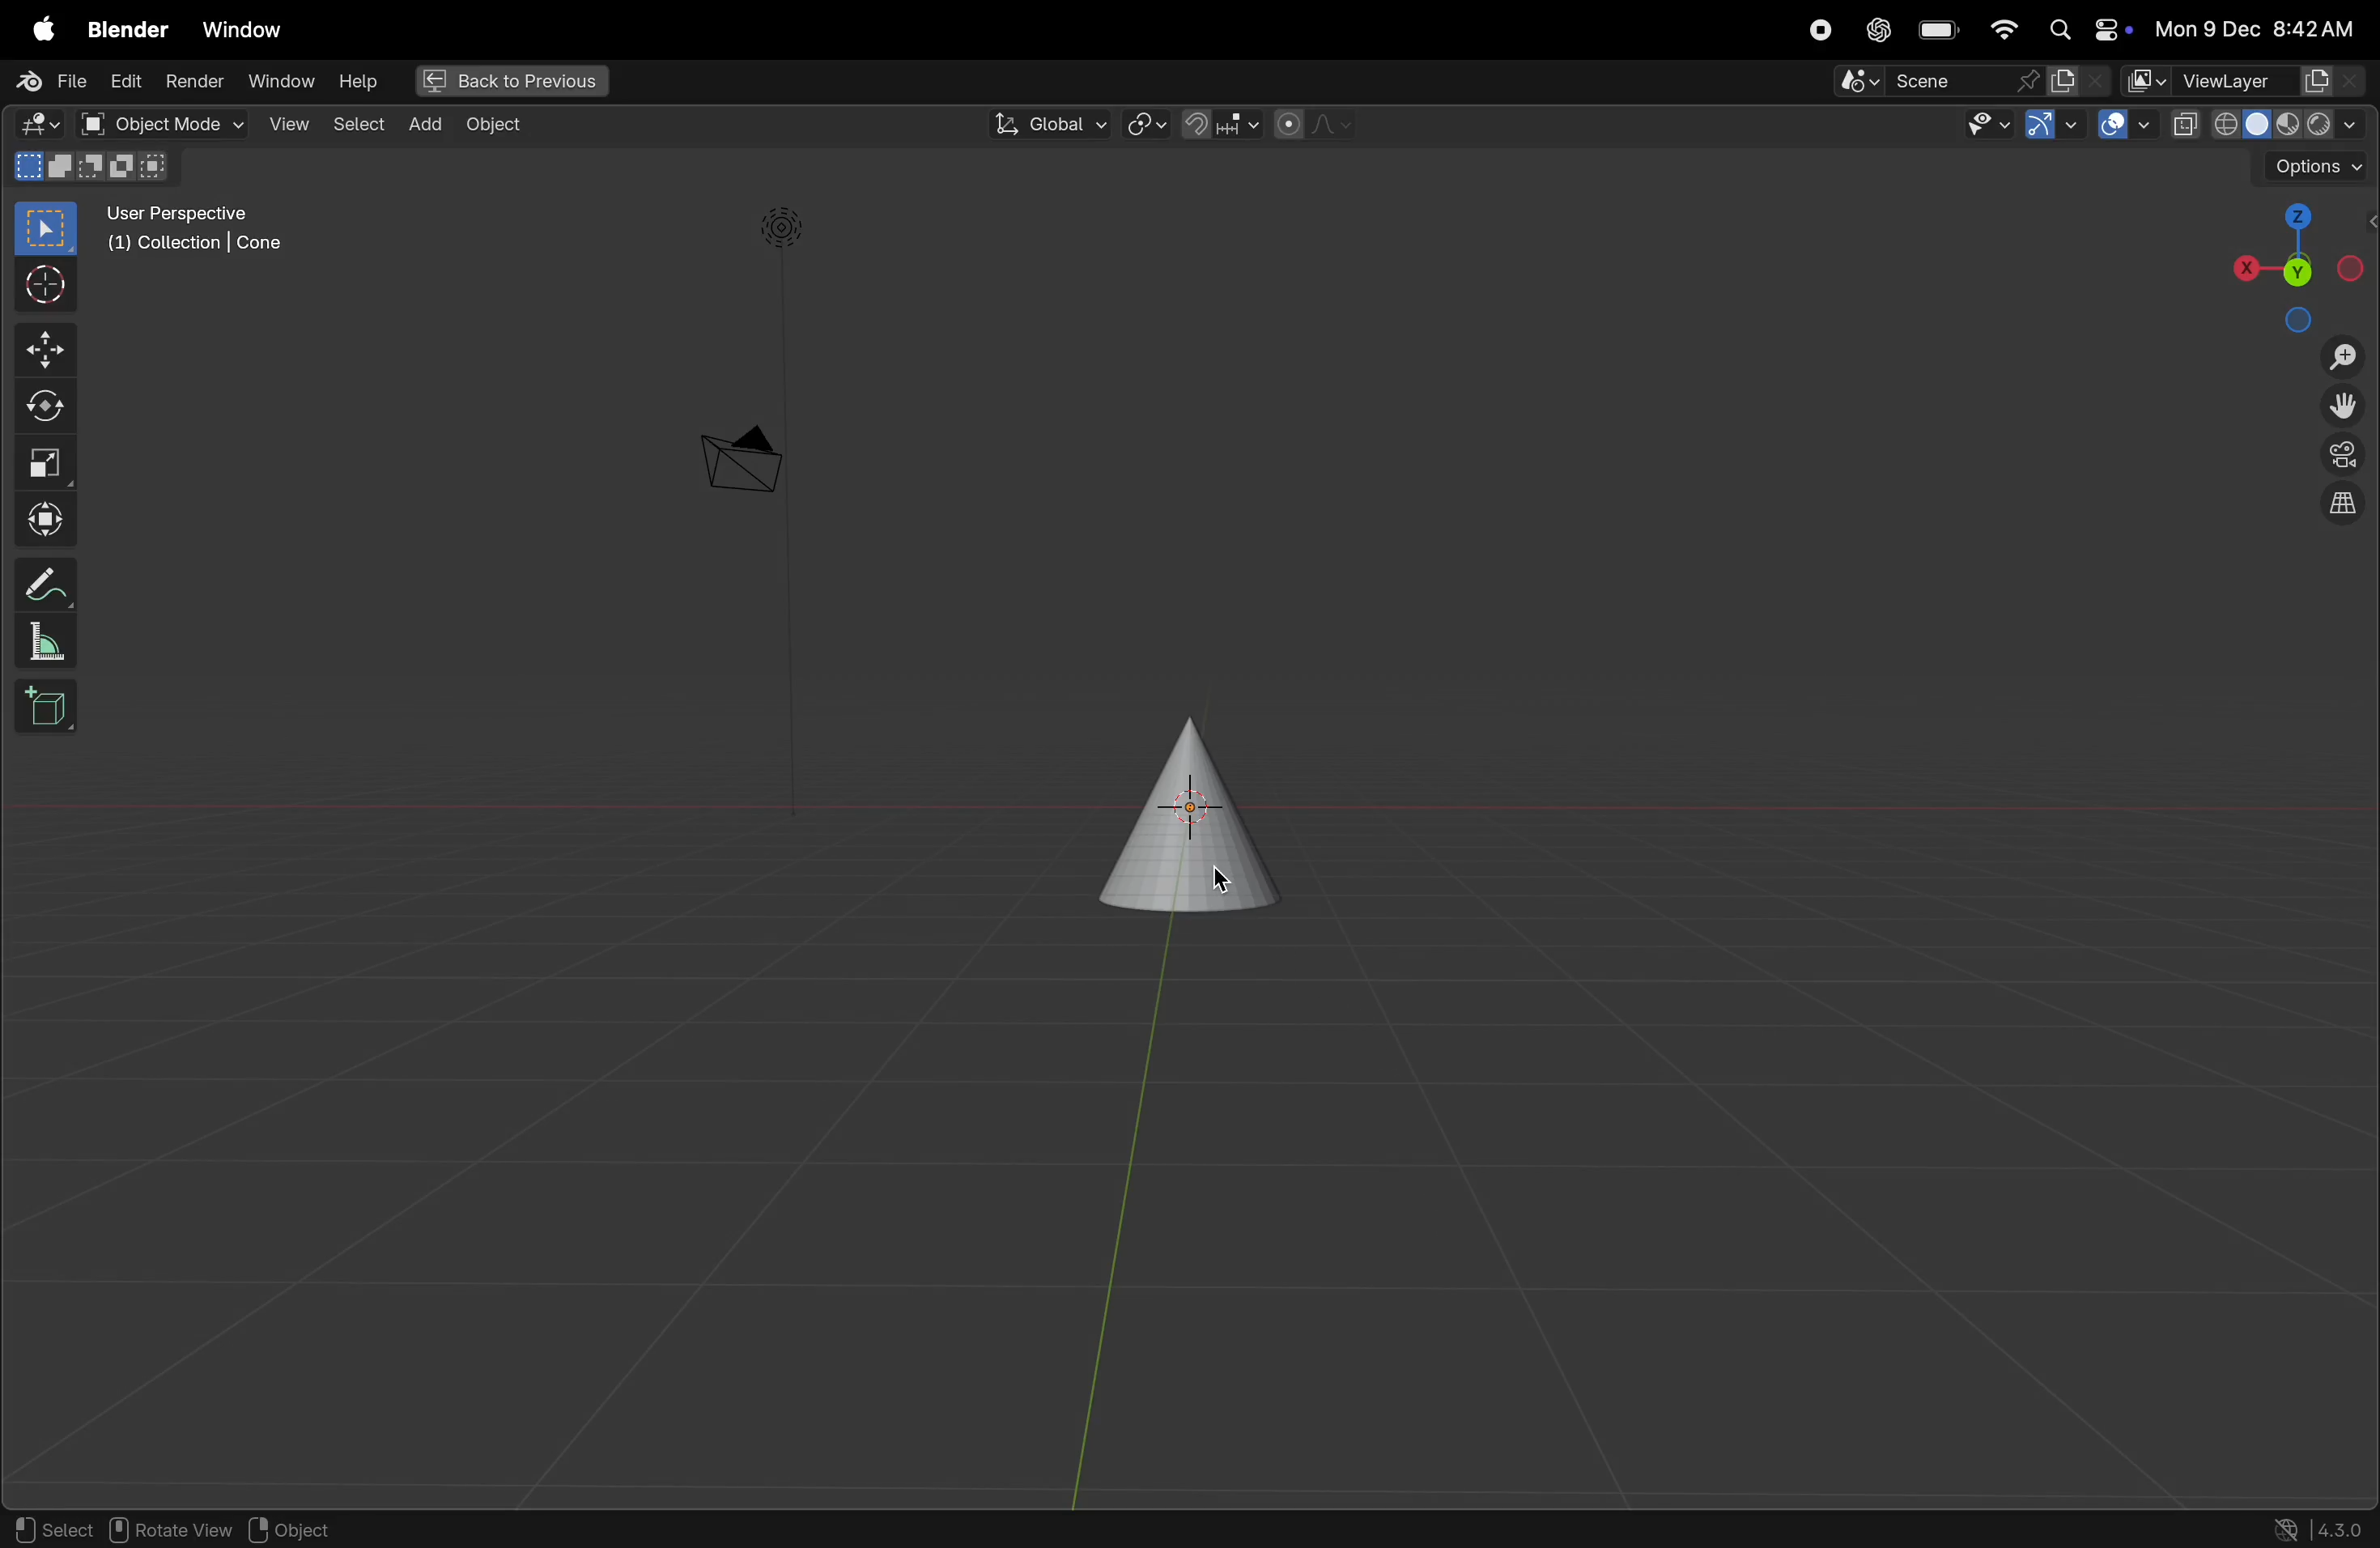 The width and height of the screenshot is (2380, 1548). What do you see at coordinates (42, 407) in the screenshot?
I see `rotate` at bounding box center [42, 407].